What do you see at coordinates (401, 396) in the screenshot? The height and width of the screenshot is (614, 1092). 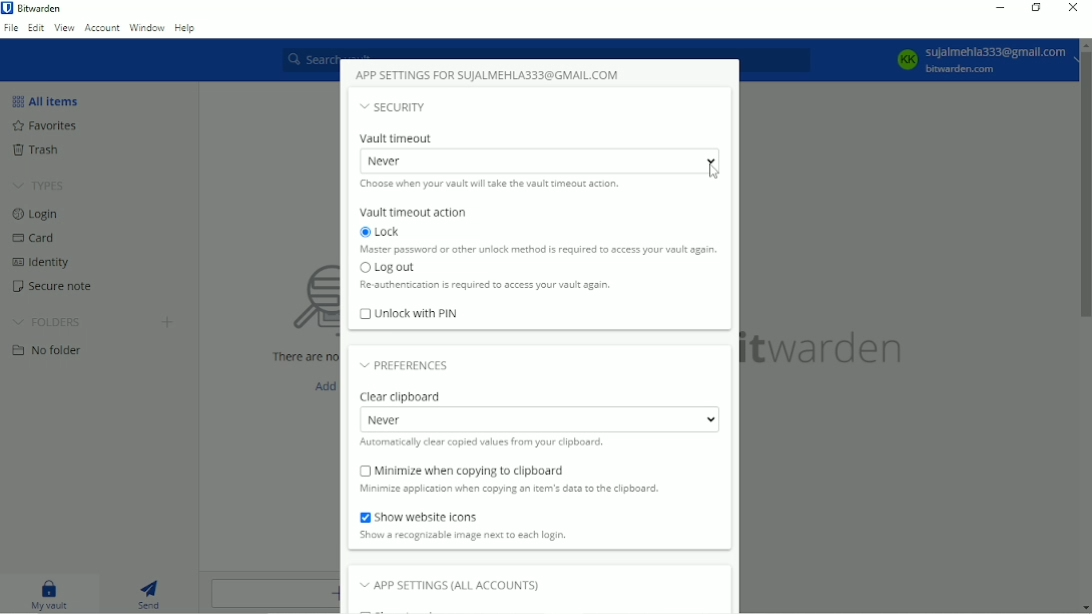 I see `Clear clipboard` at bounding box center [401, 396].